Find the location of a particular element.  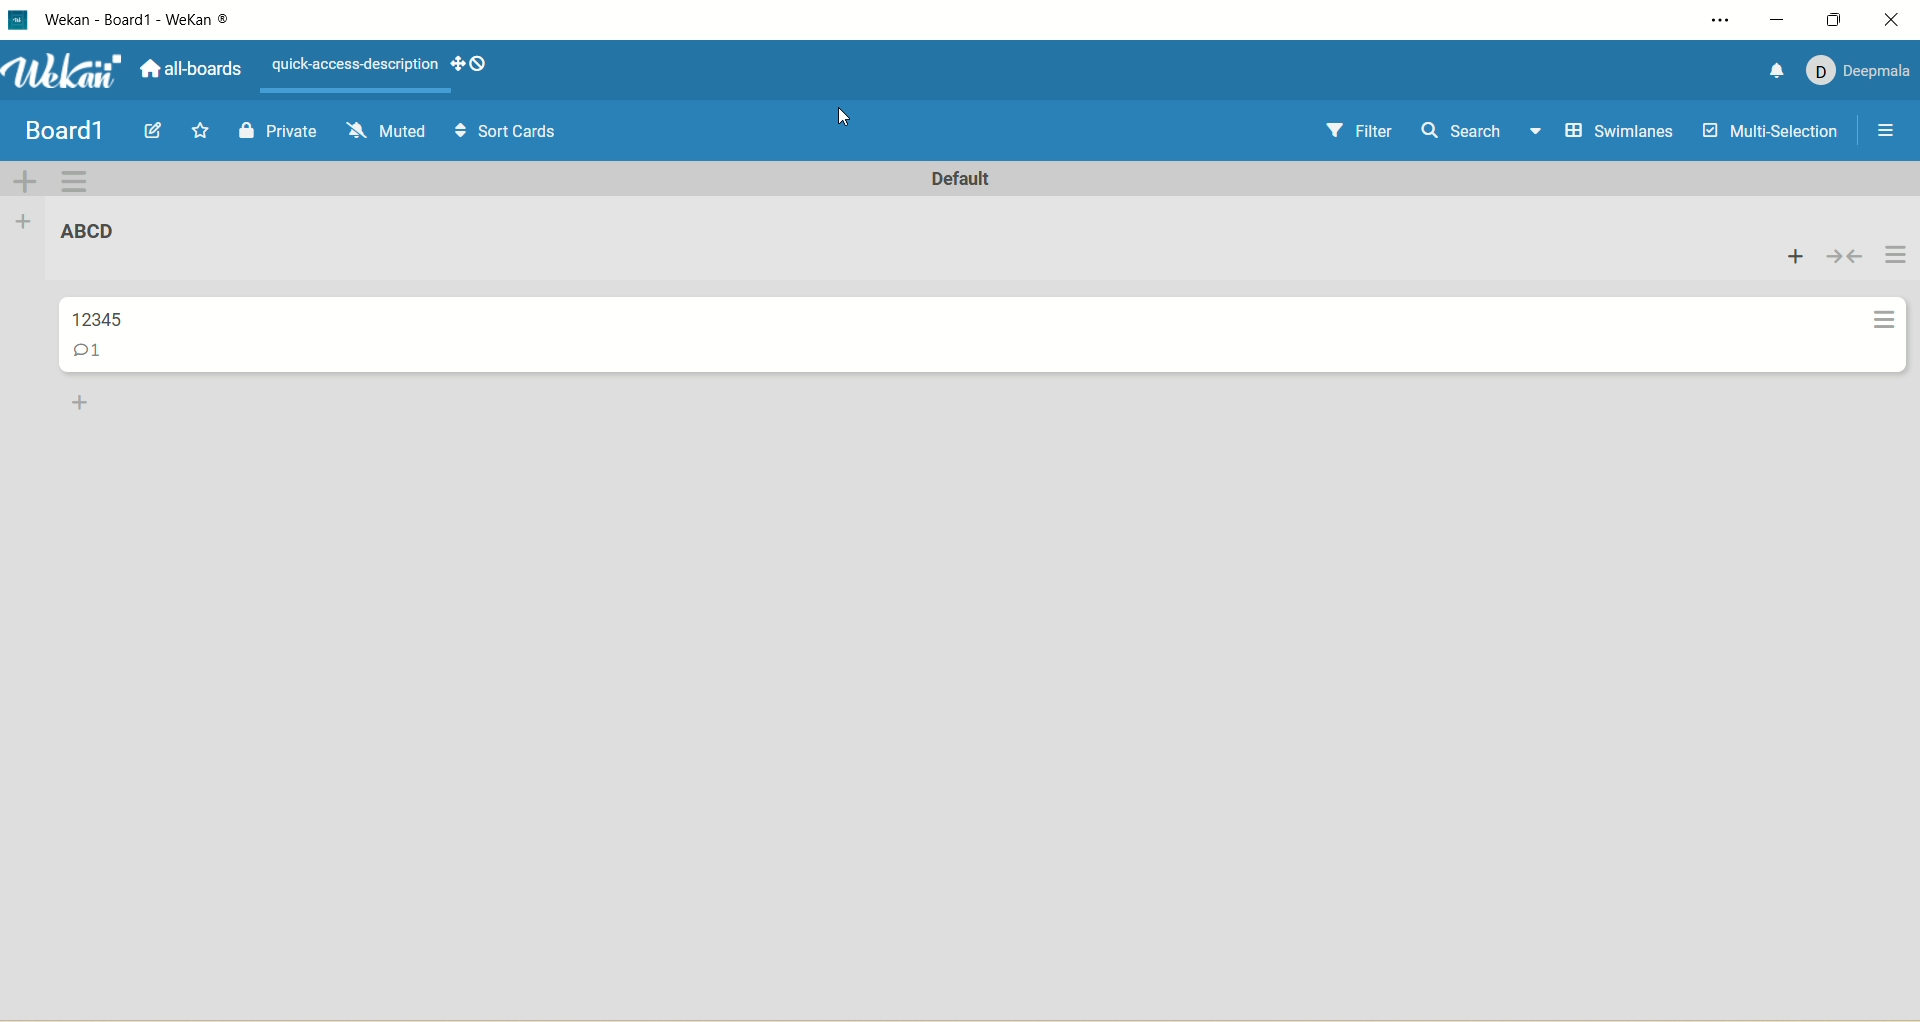

filter is located at coordinates (1355, 133).